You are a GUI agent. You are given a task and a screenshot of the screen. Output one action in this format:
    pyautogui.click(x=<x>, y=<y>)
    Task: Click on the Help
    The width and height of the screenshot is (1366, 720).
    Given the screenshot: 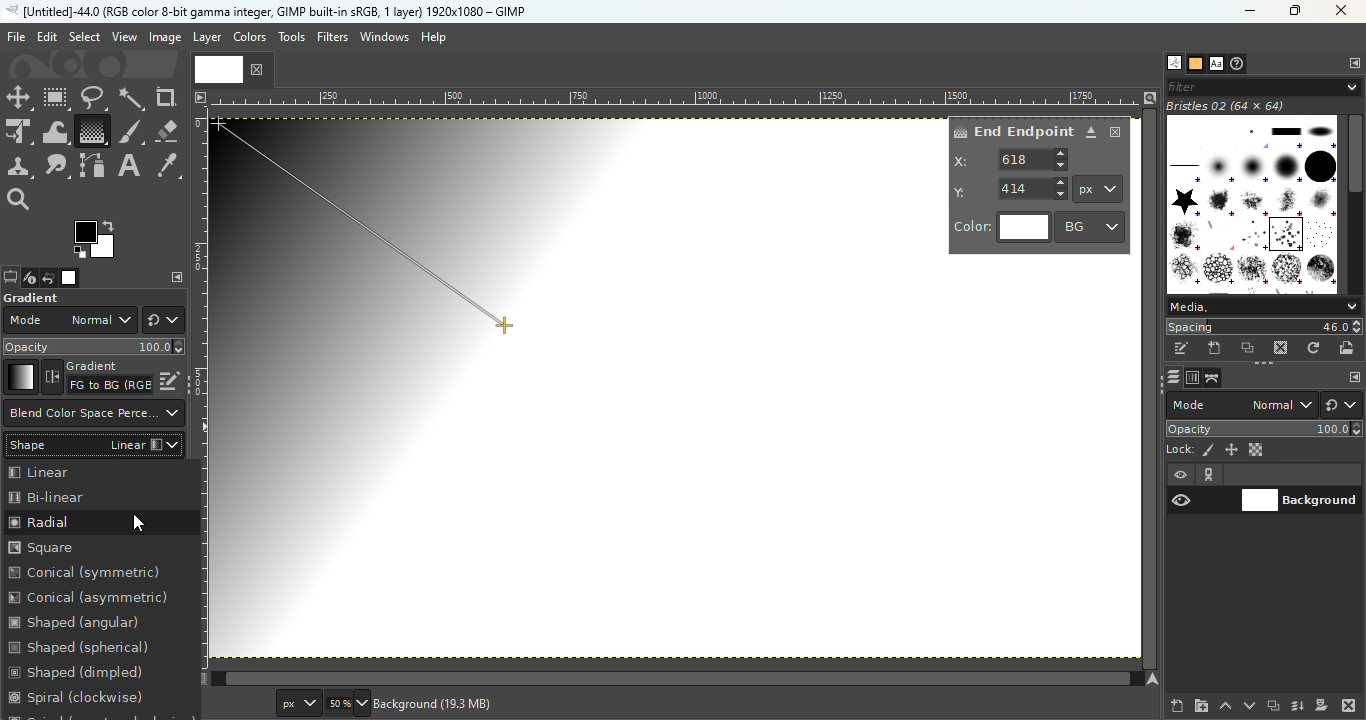 What is the action you would take?
    pyautogui.click(x=436, y=37)
    